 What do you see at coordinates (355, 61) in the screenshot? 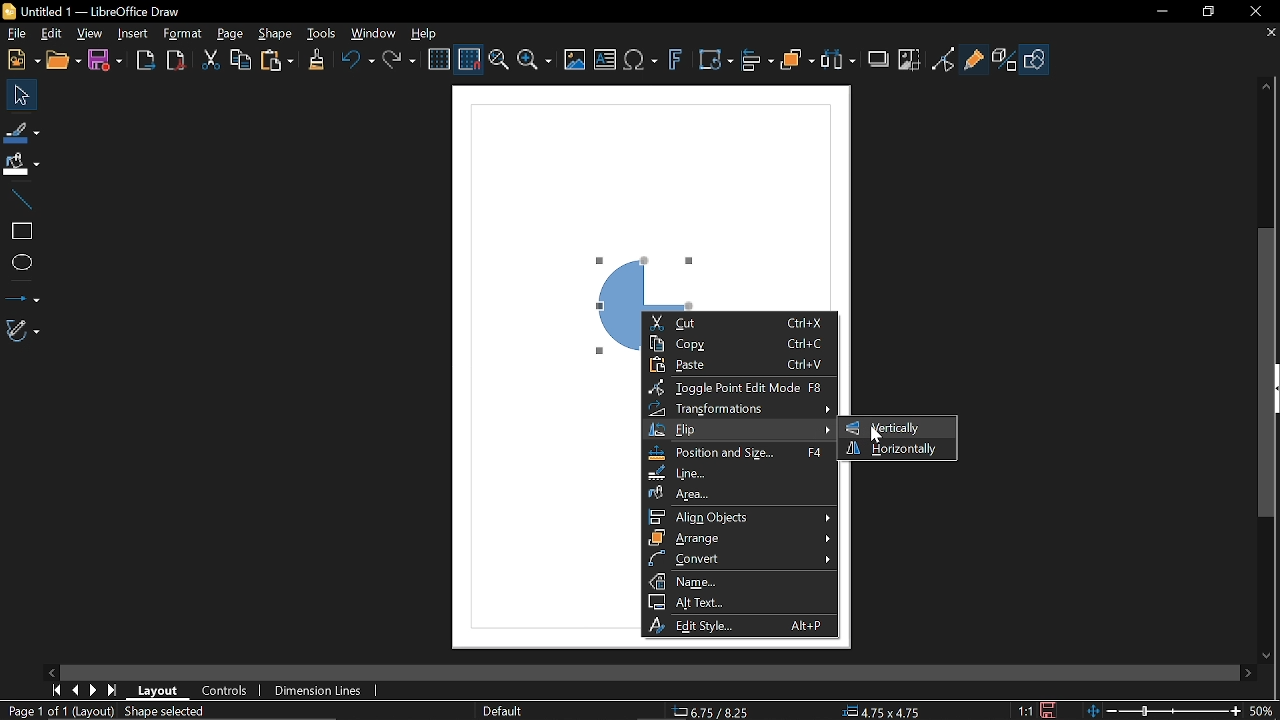
I see `Undo` at bounding box center [355, 61].